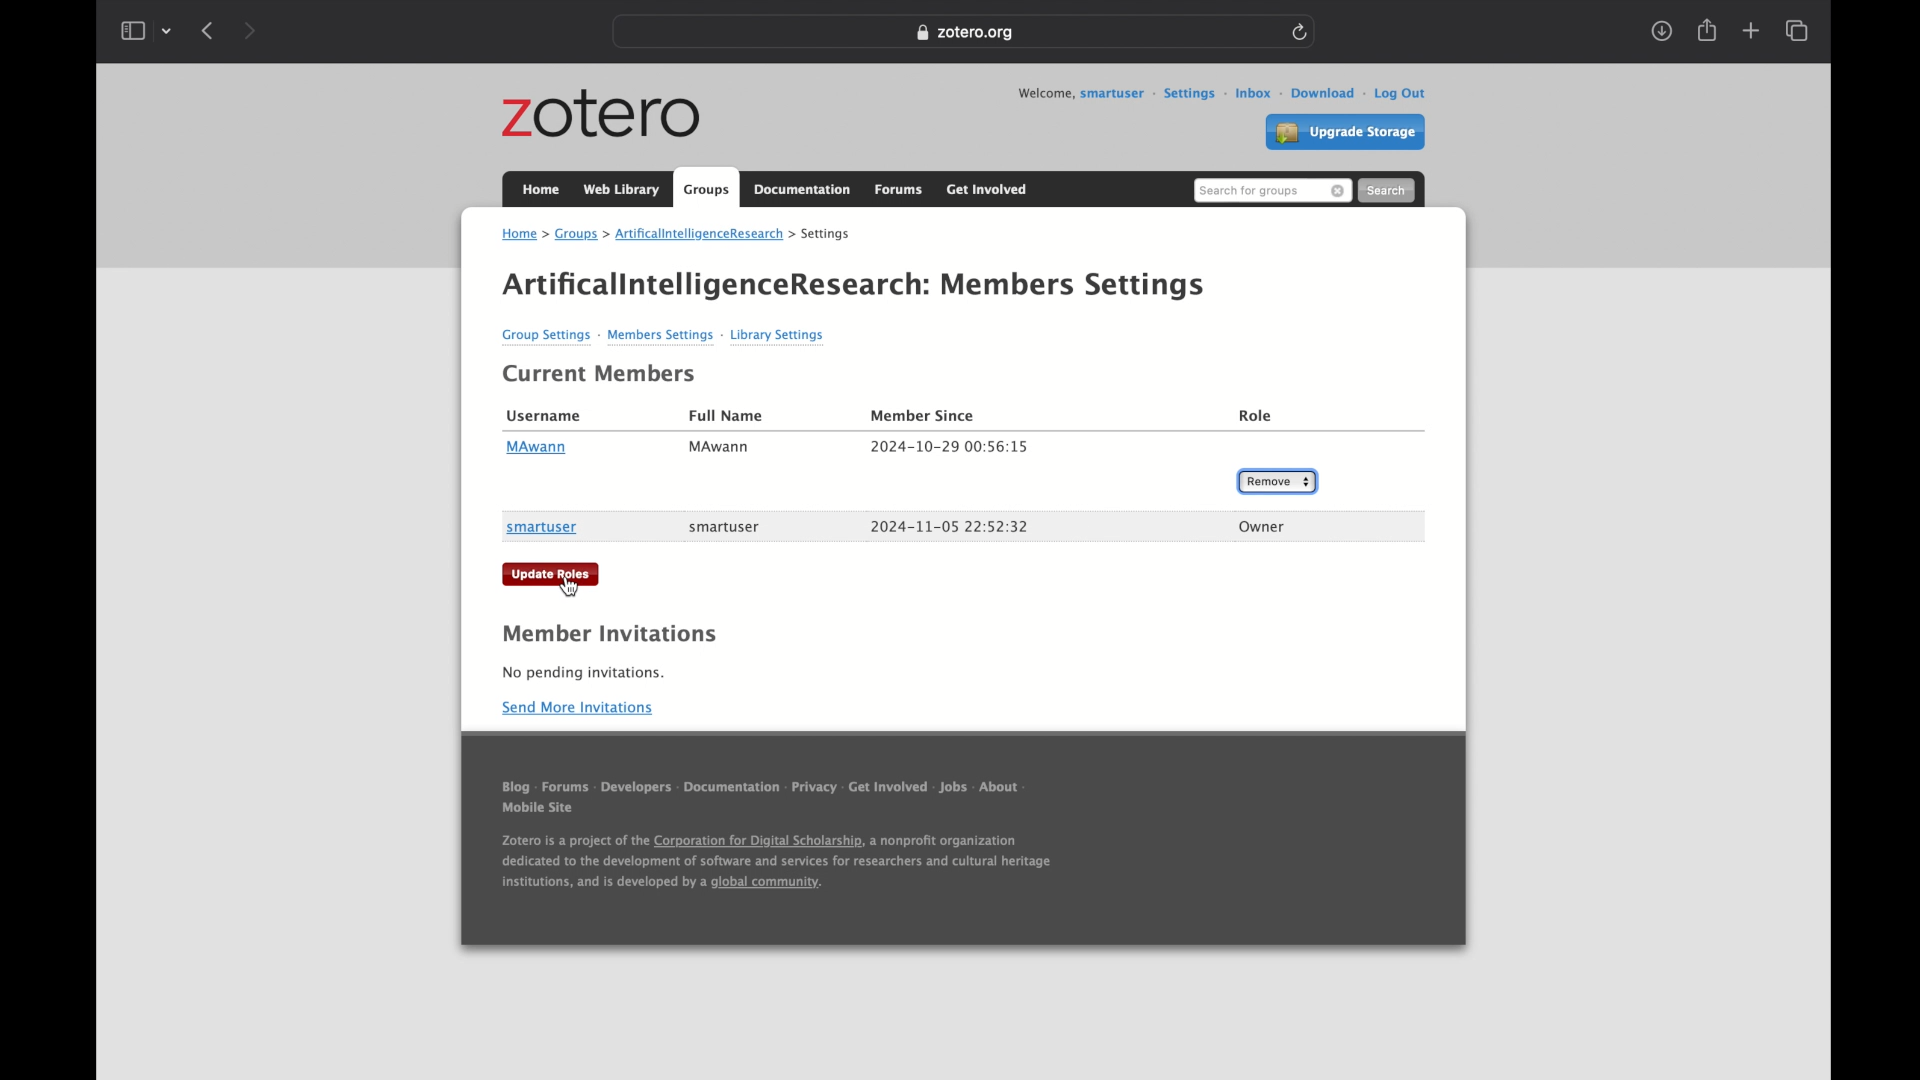  What do you see at coordinates (1707, 30) in the screenshot?
I see `share` at bounding box center [1707, 30].